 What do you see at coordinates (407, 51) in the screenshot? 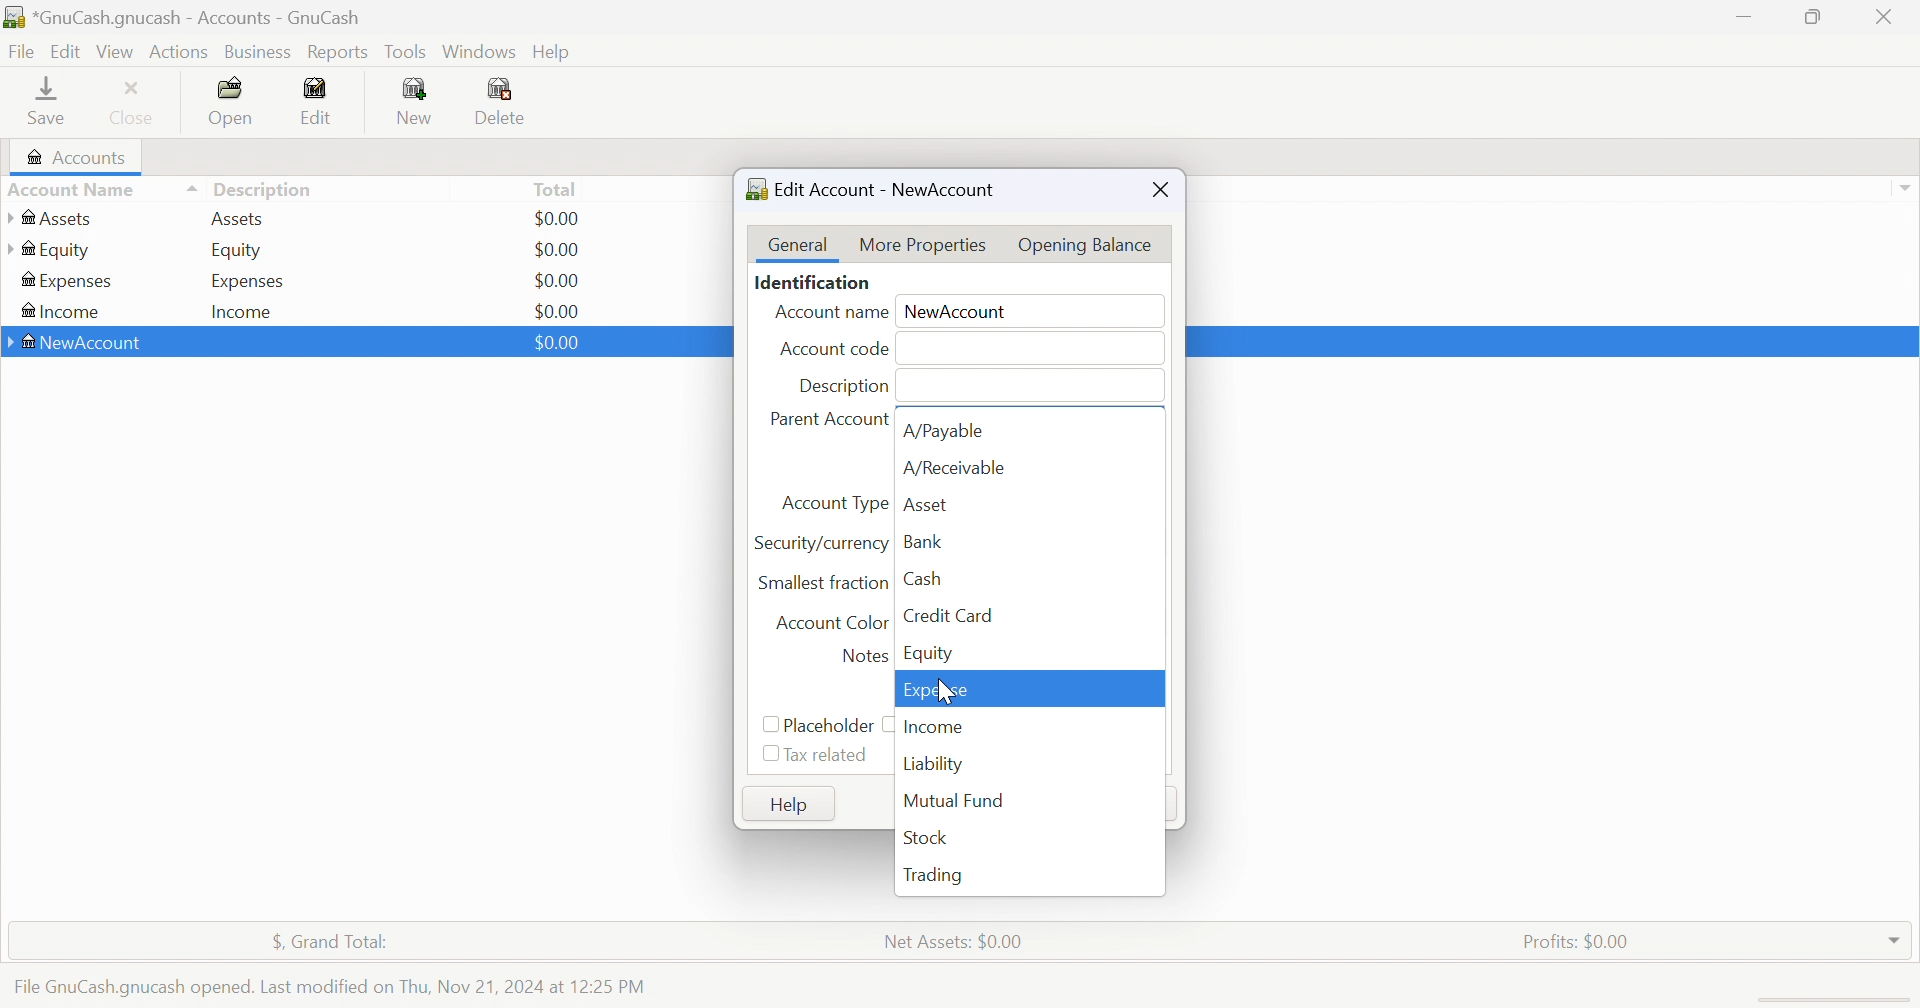
I see `Tools` at bounding box center [407, 51].